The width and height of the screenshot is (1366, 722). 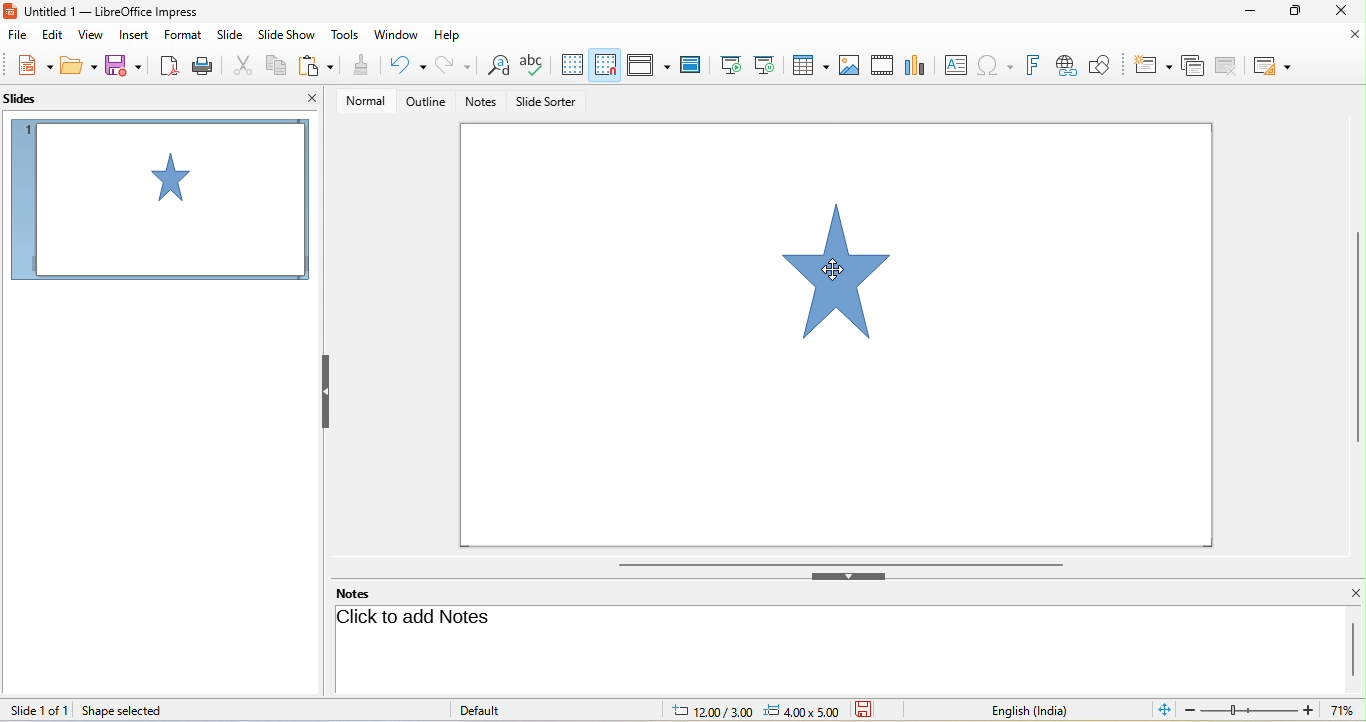 I want to click on chart, so click(x=917, y=64).